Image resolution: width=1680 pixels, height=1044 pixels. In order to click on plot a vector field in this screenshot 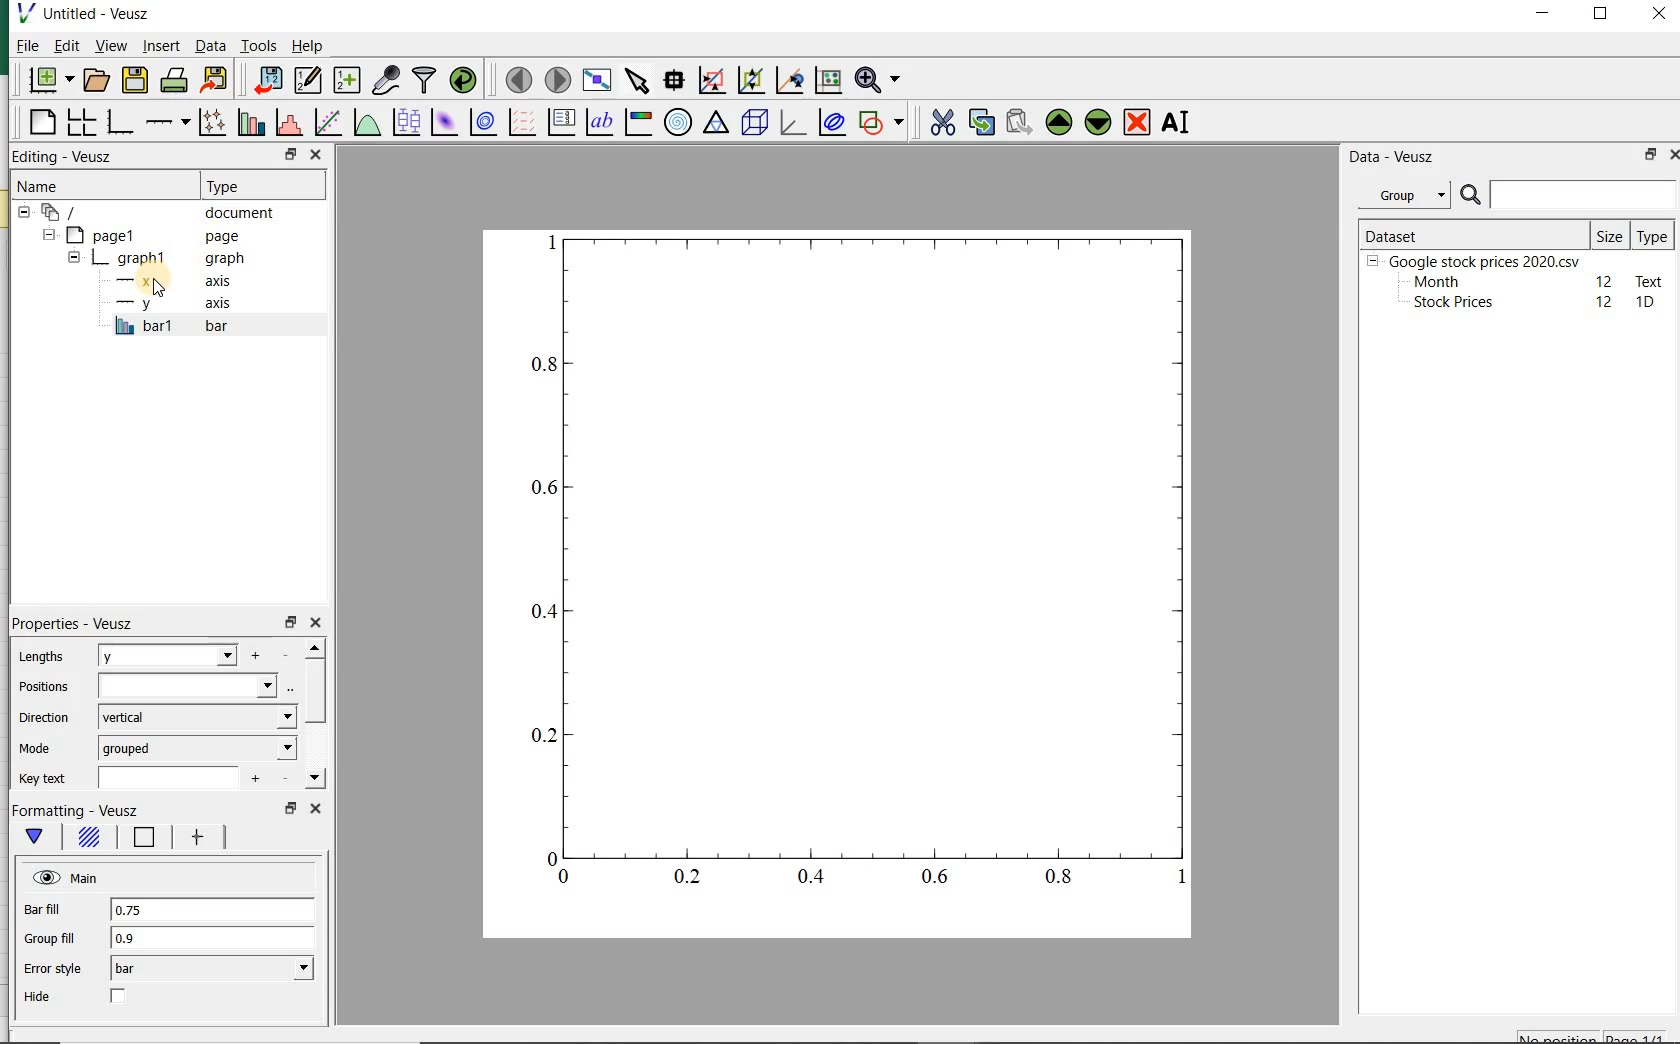, I will do `click(519, 124)`.